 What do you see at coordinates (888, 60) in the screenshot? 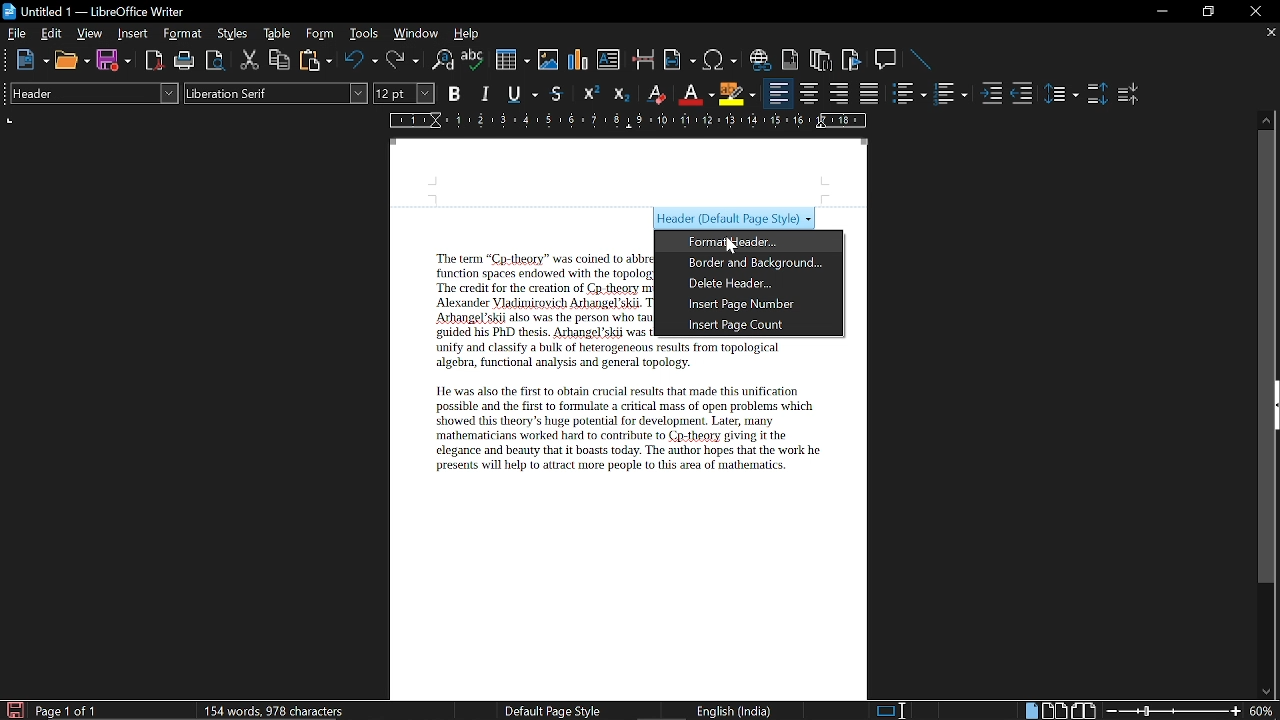
I see `Insert comment` at bounding box center [888, 60].